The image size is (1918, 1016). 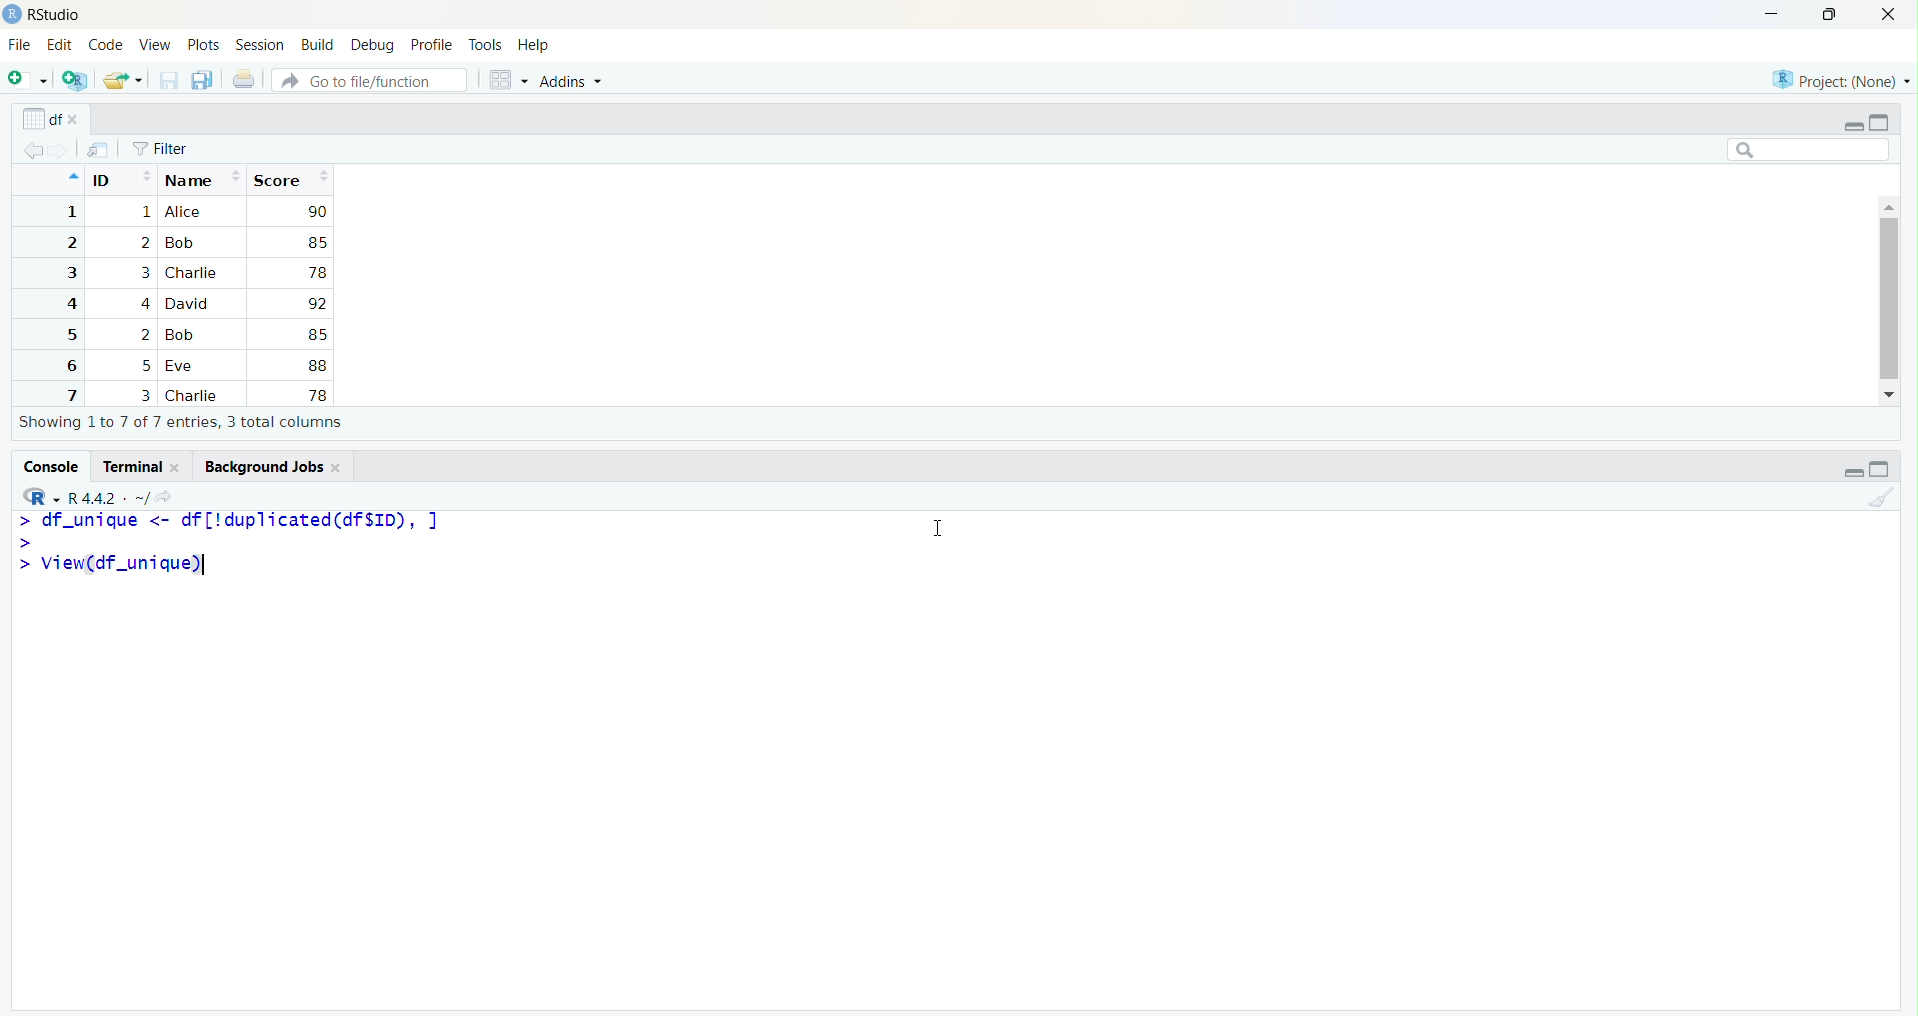 I want to click on minimize, so click(x=1852, y=472).